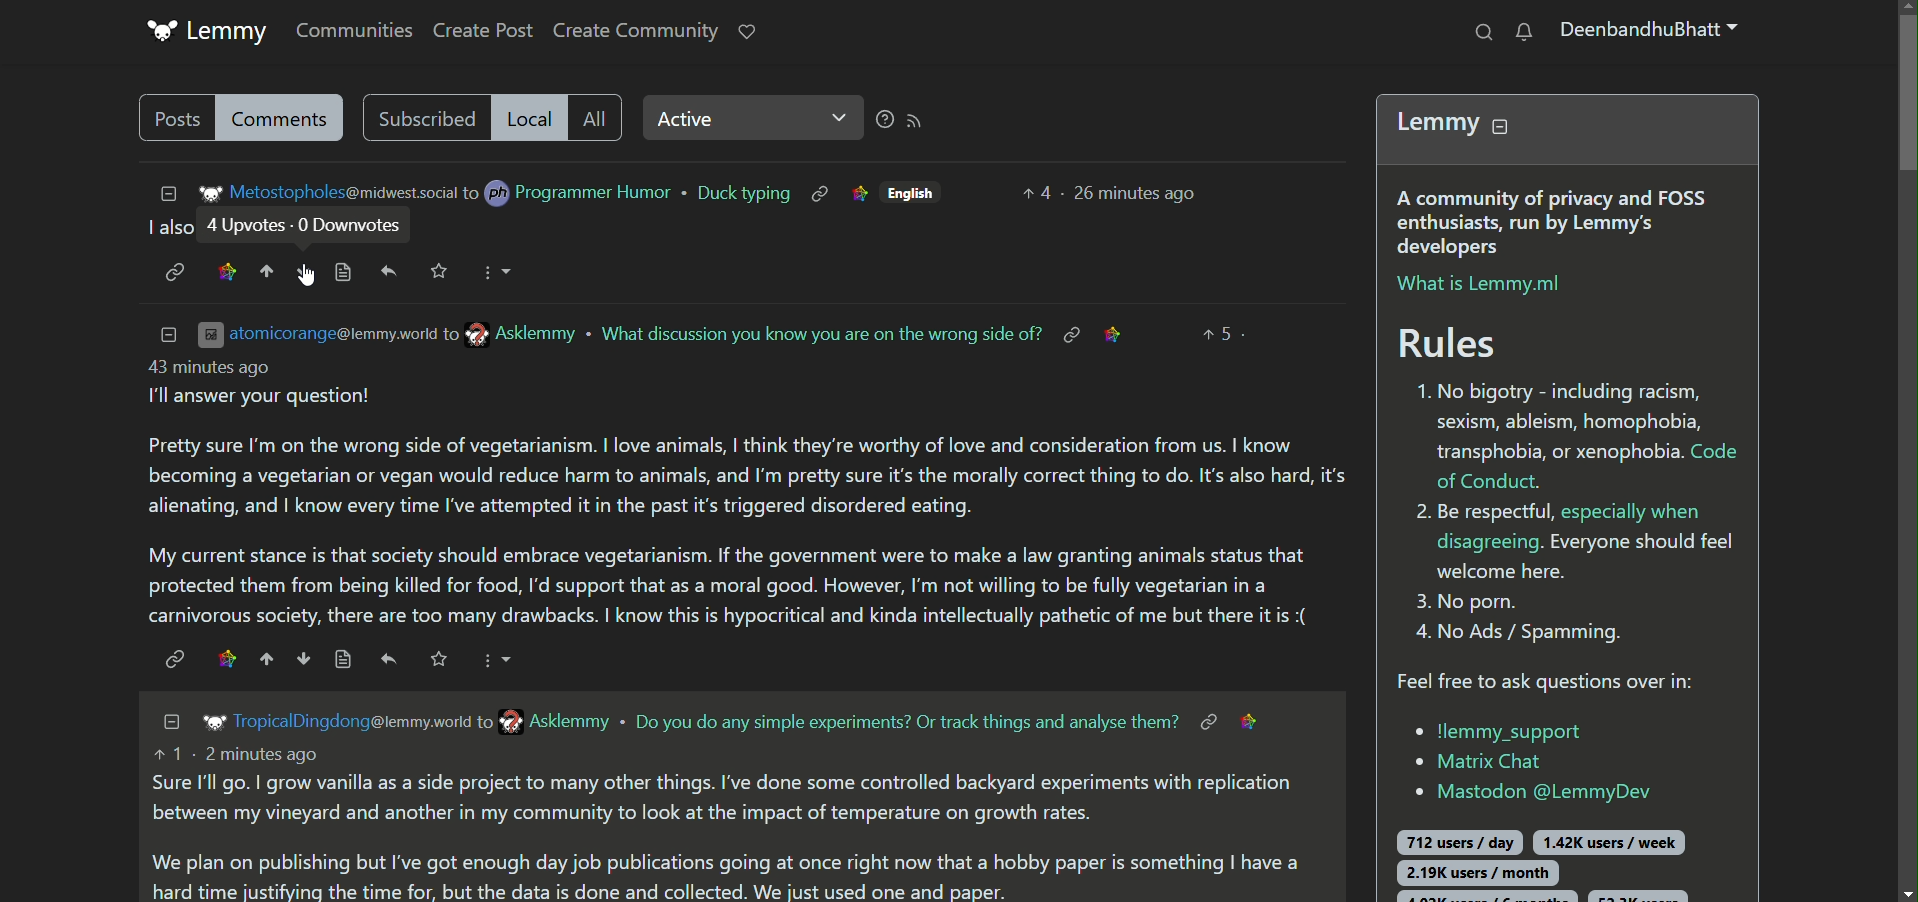 This screenshot has width=1918, height=902. Describe the element at coordinates (439, 658) in the screenshot. I see `bookmark` at that location.